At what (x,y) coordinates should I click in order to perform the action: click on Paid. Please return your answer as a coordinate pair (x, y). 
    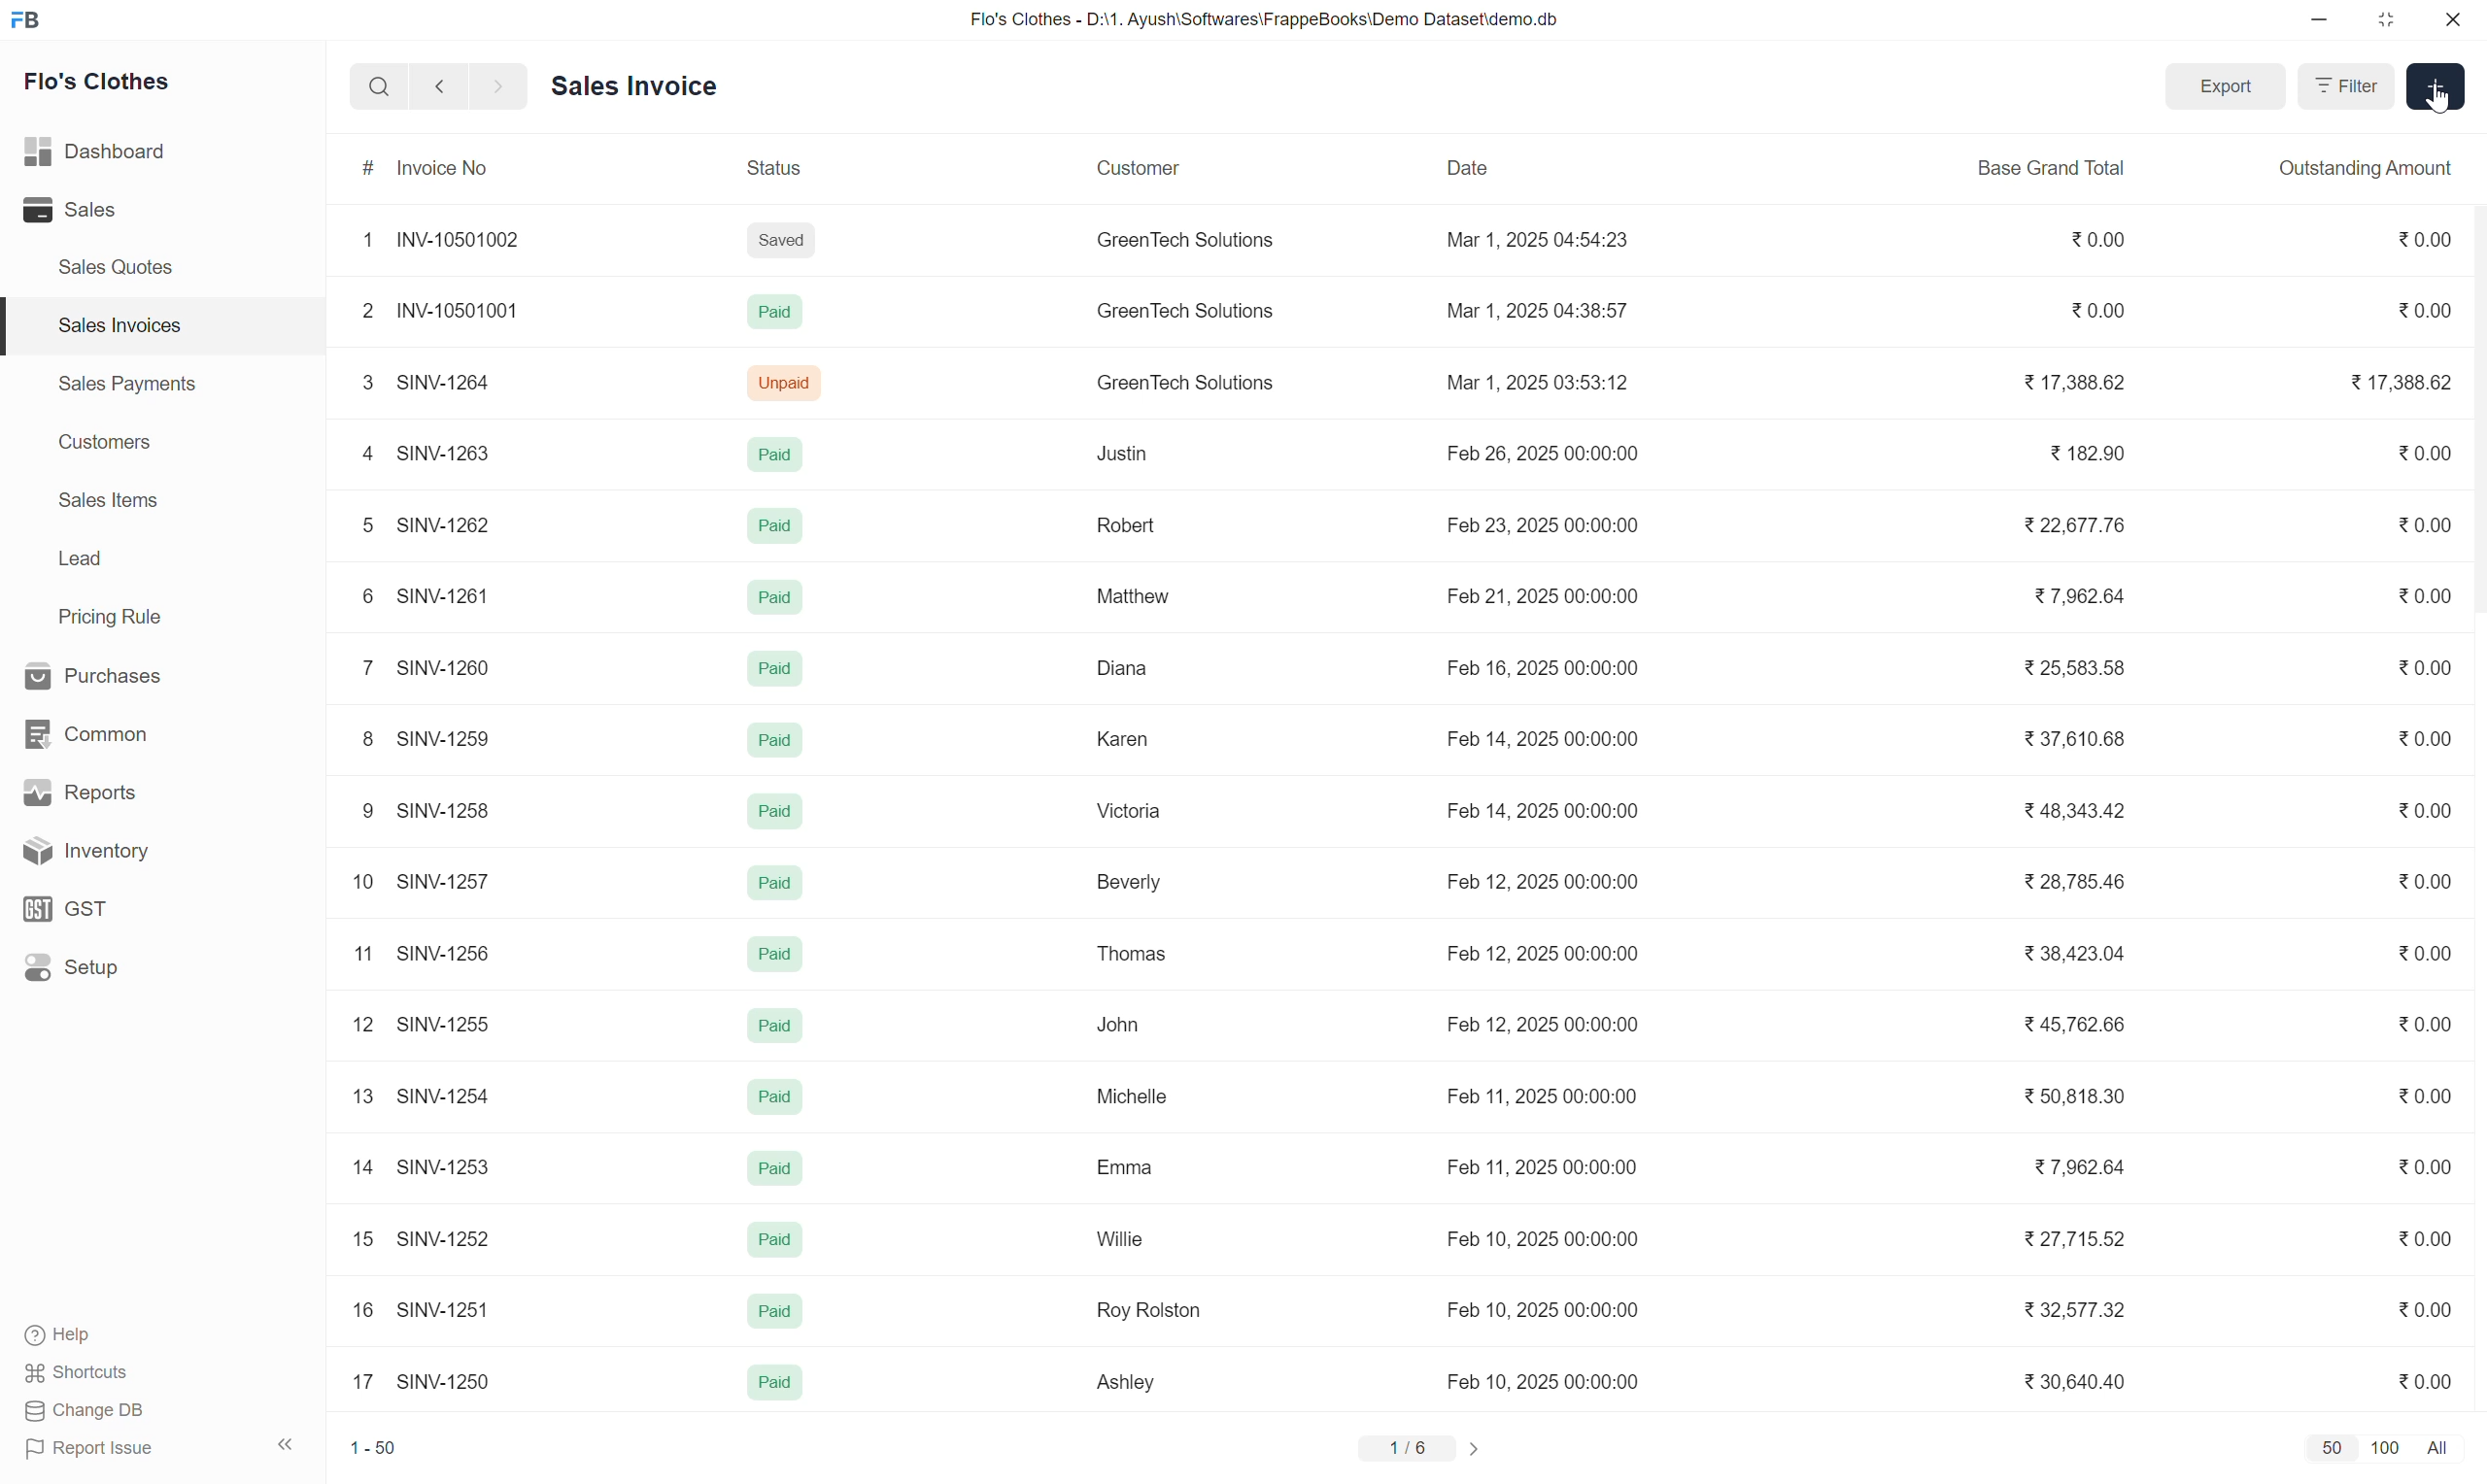
    Looking at the image, I should click on (770, 1315).